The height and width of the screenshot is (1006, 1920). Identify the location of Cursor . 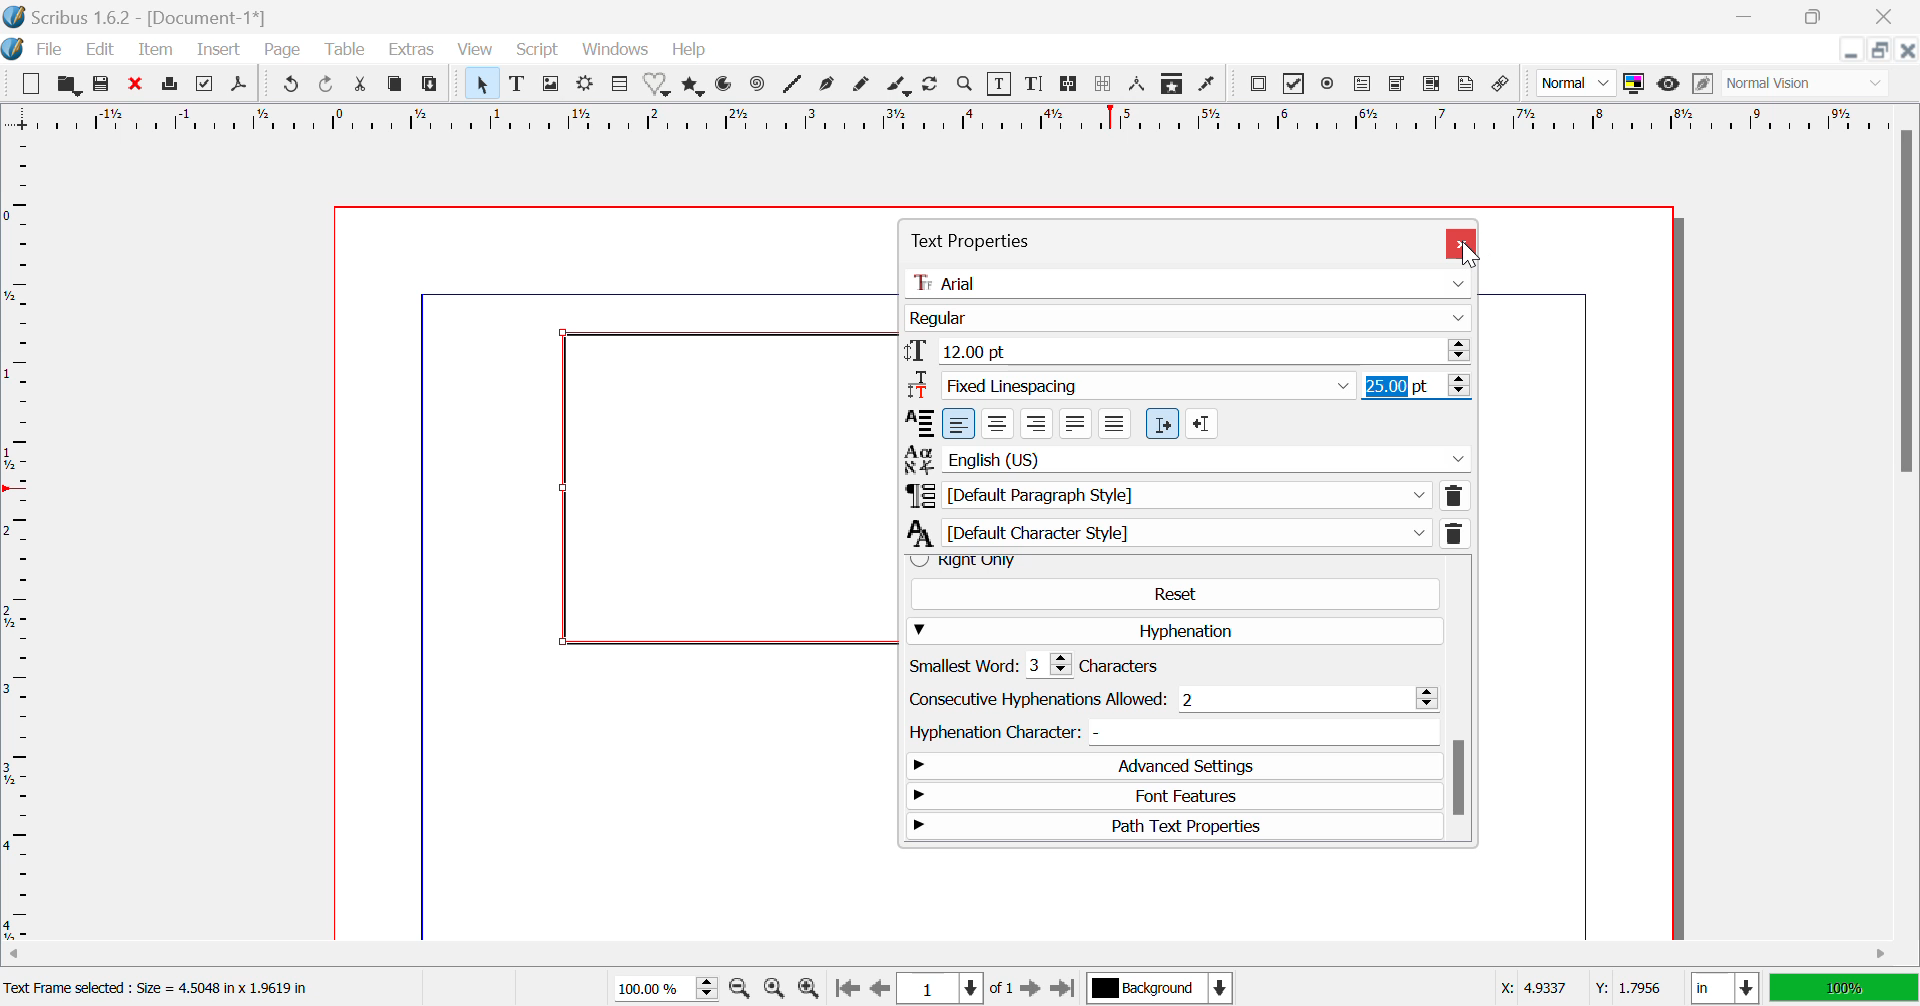
(1466, 252).